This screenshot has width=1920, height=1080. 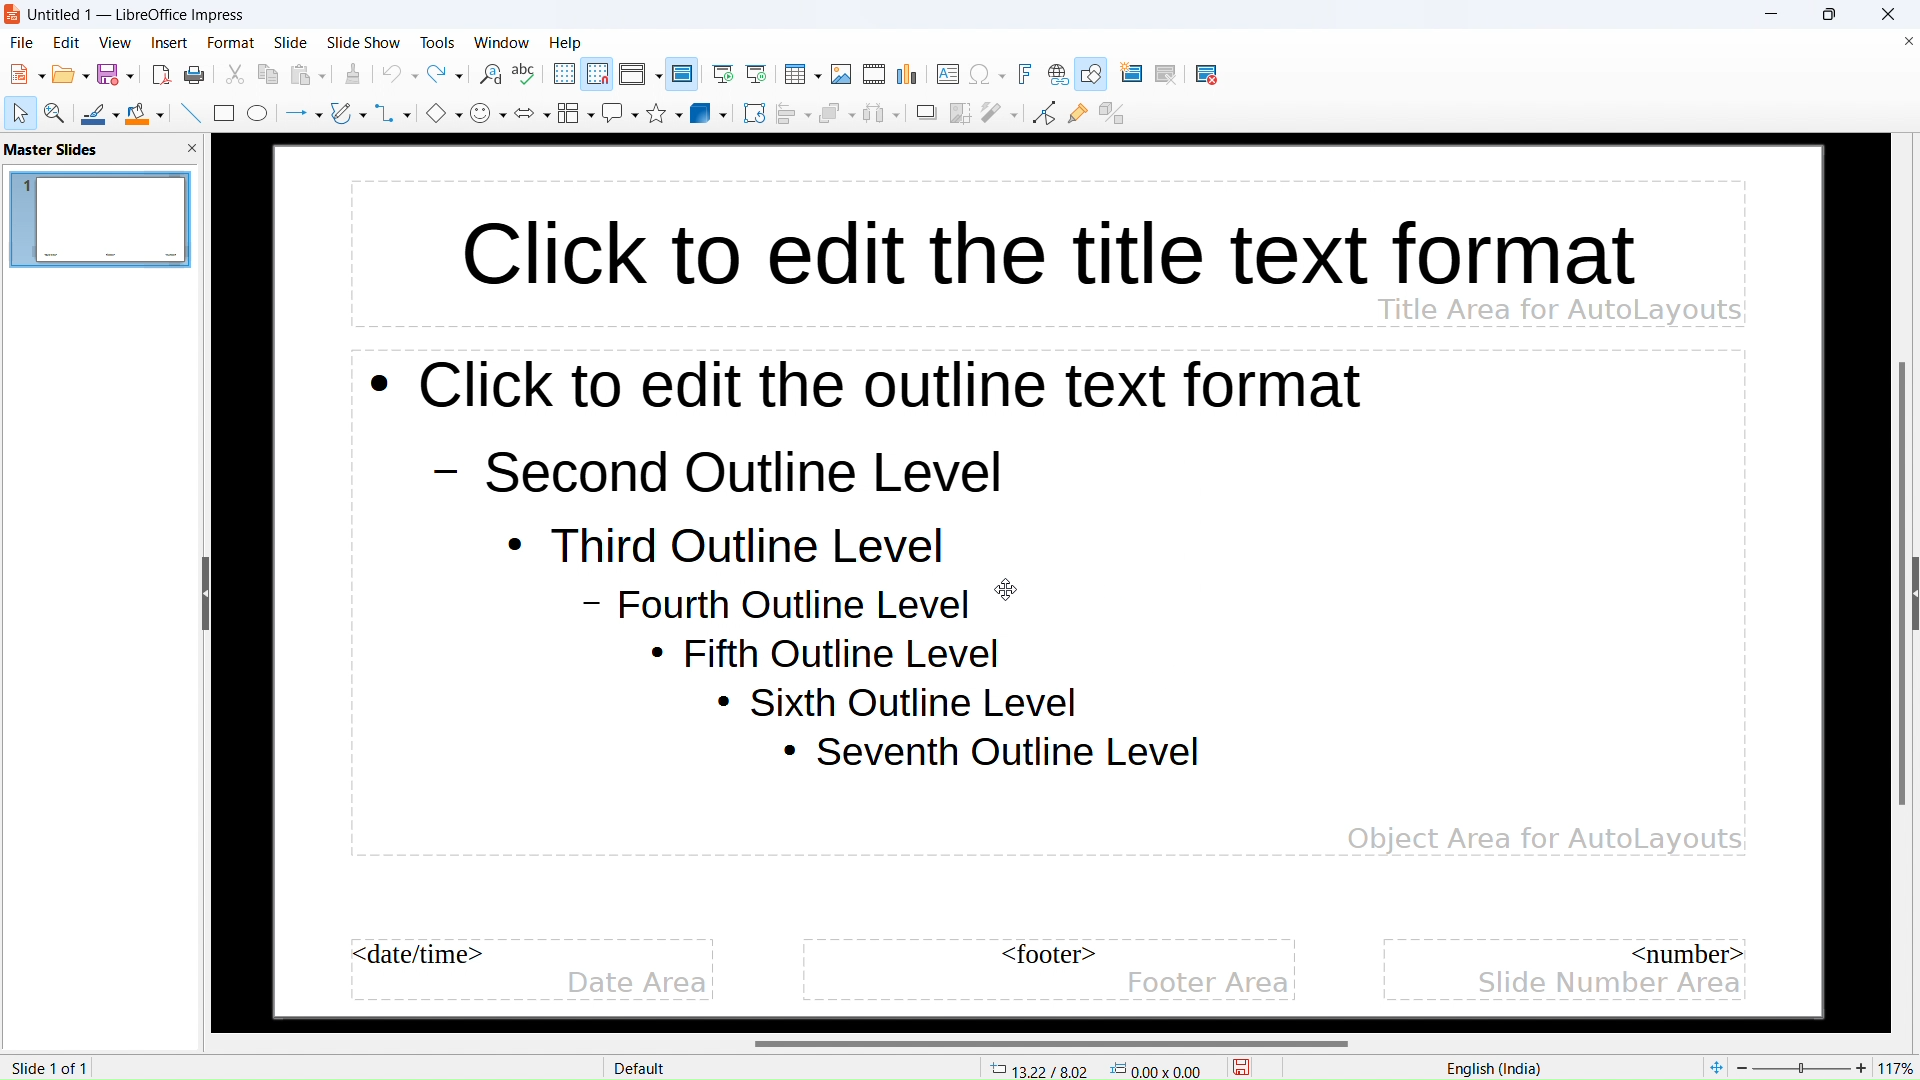 What do you see at coordinates (803, 74) in the screenshot?
I see `insert table` at bounding box center [803, 74].